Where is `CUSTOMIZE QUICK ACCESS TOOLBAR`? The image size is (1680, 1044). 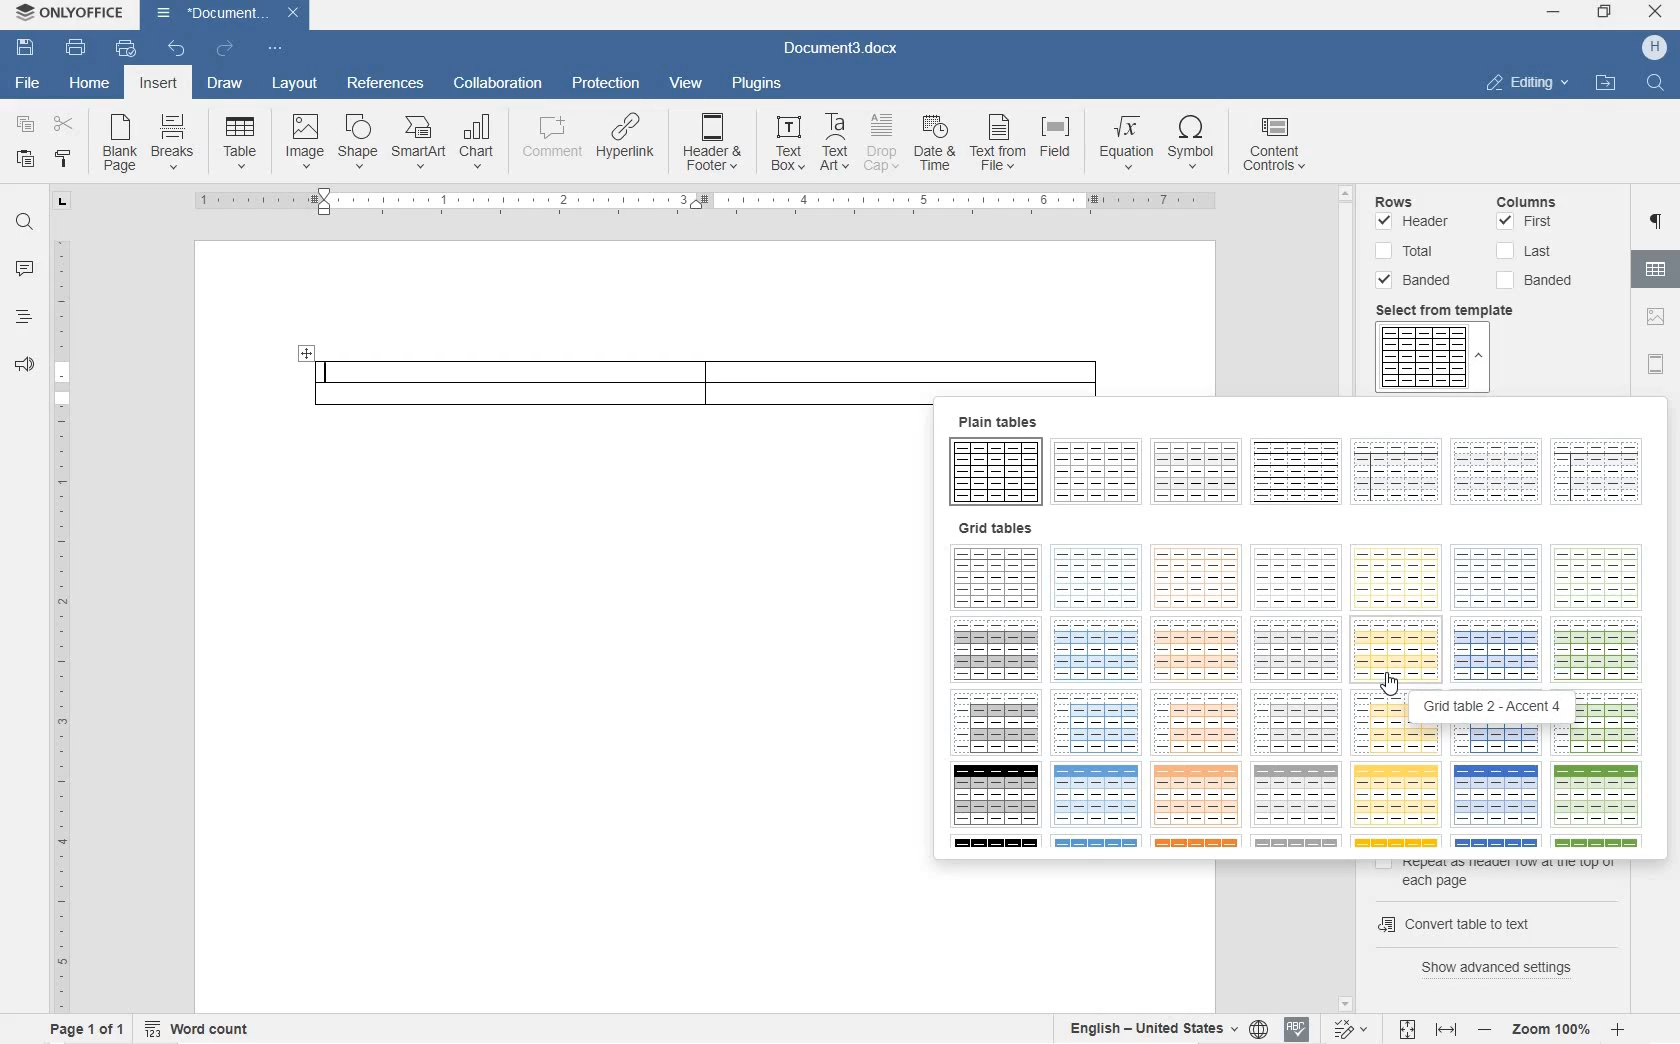 CUSTOMIZE QUICK ACCESS TOOLBAR is located at coordinates (273, 48).